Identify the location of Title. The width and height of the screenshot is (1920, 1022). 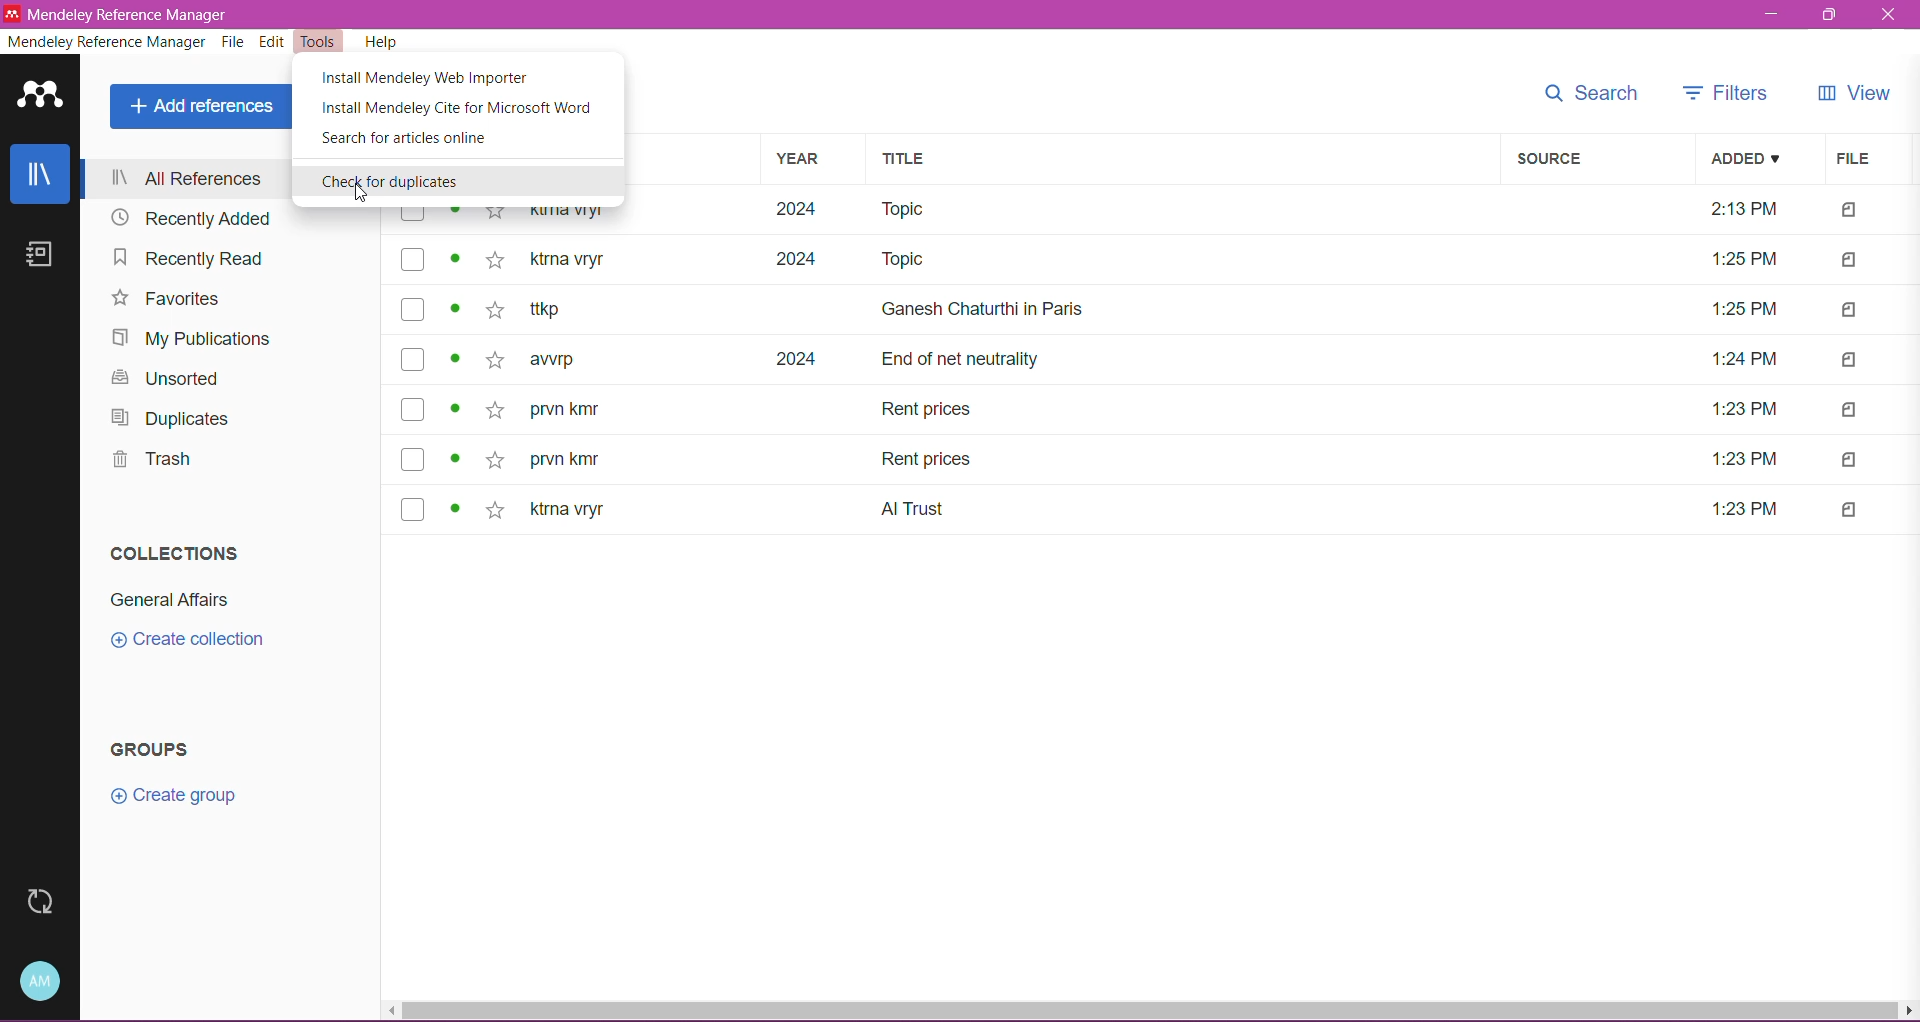
(915, 261).